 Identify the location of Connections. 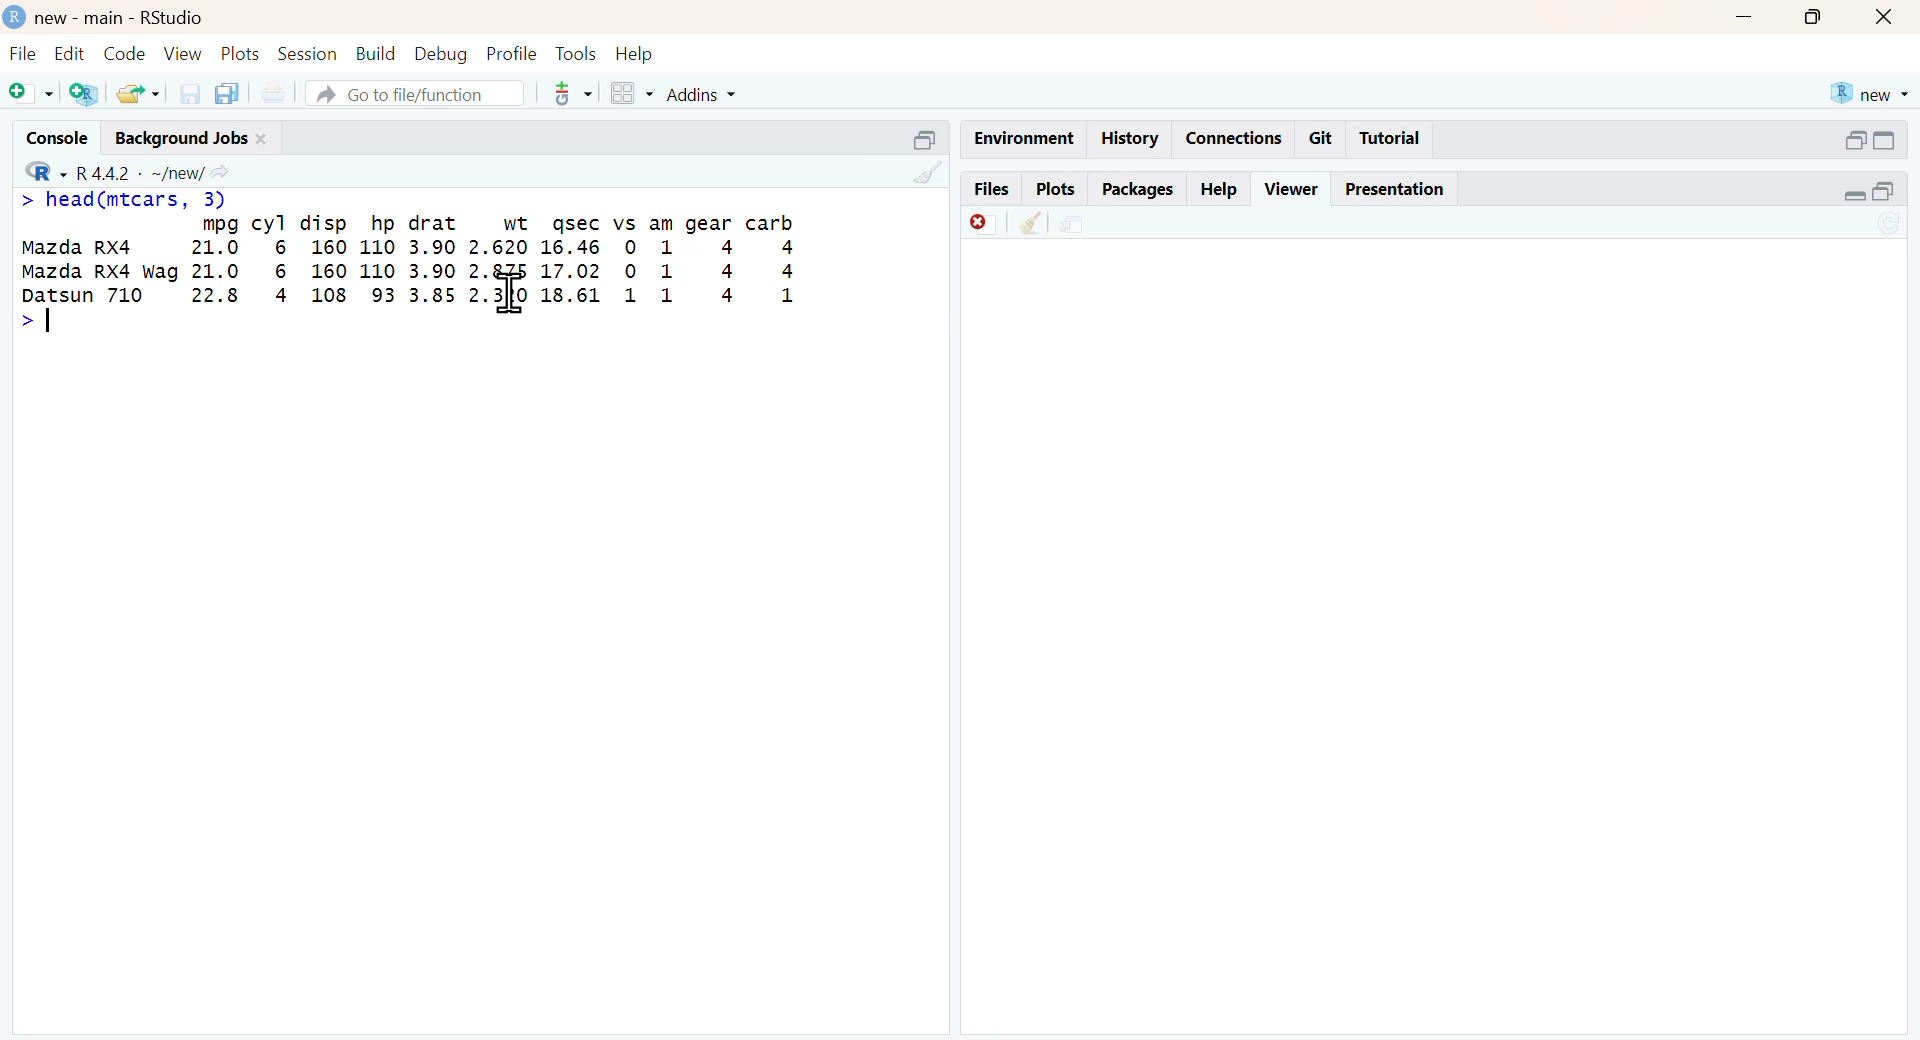
(1231, 136).